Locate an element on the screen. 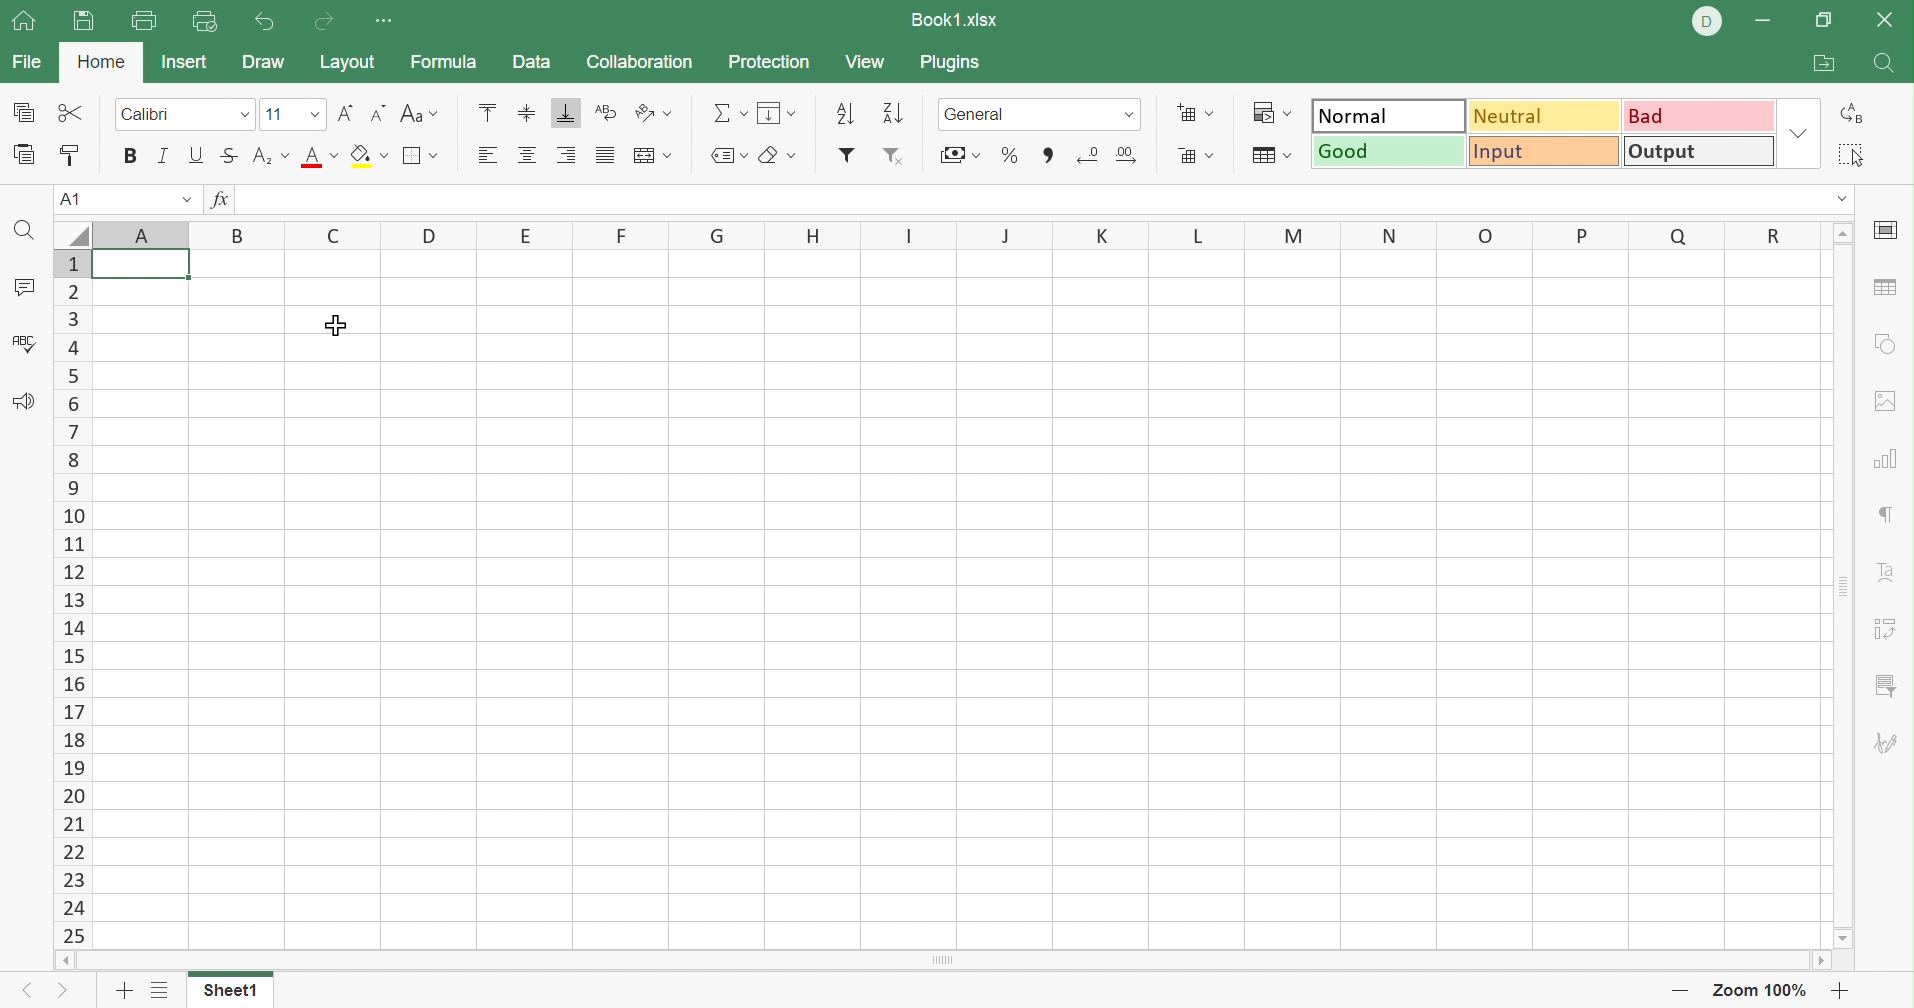 This screenshot has height=1008, width=1914. Restore down is located at coordinates (1826, 20).